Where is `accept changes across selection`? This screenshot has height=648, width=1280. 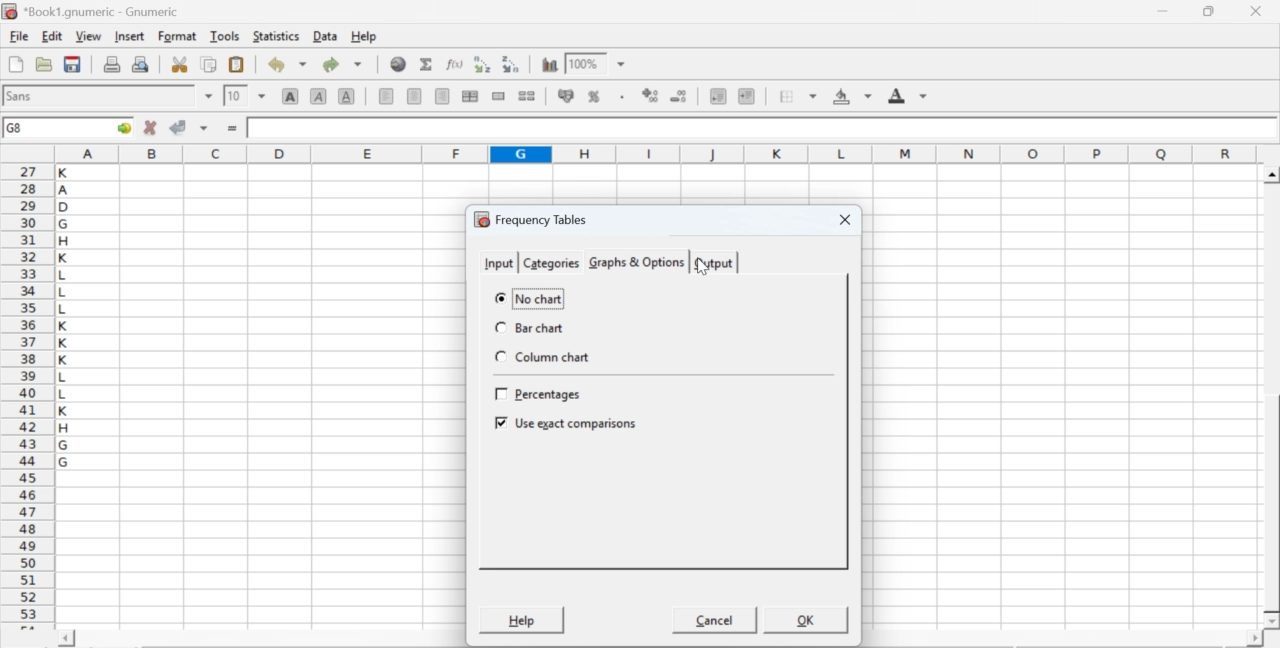
accept changes across selection is located at coordinates (203, 127).